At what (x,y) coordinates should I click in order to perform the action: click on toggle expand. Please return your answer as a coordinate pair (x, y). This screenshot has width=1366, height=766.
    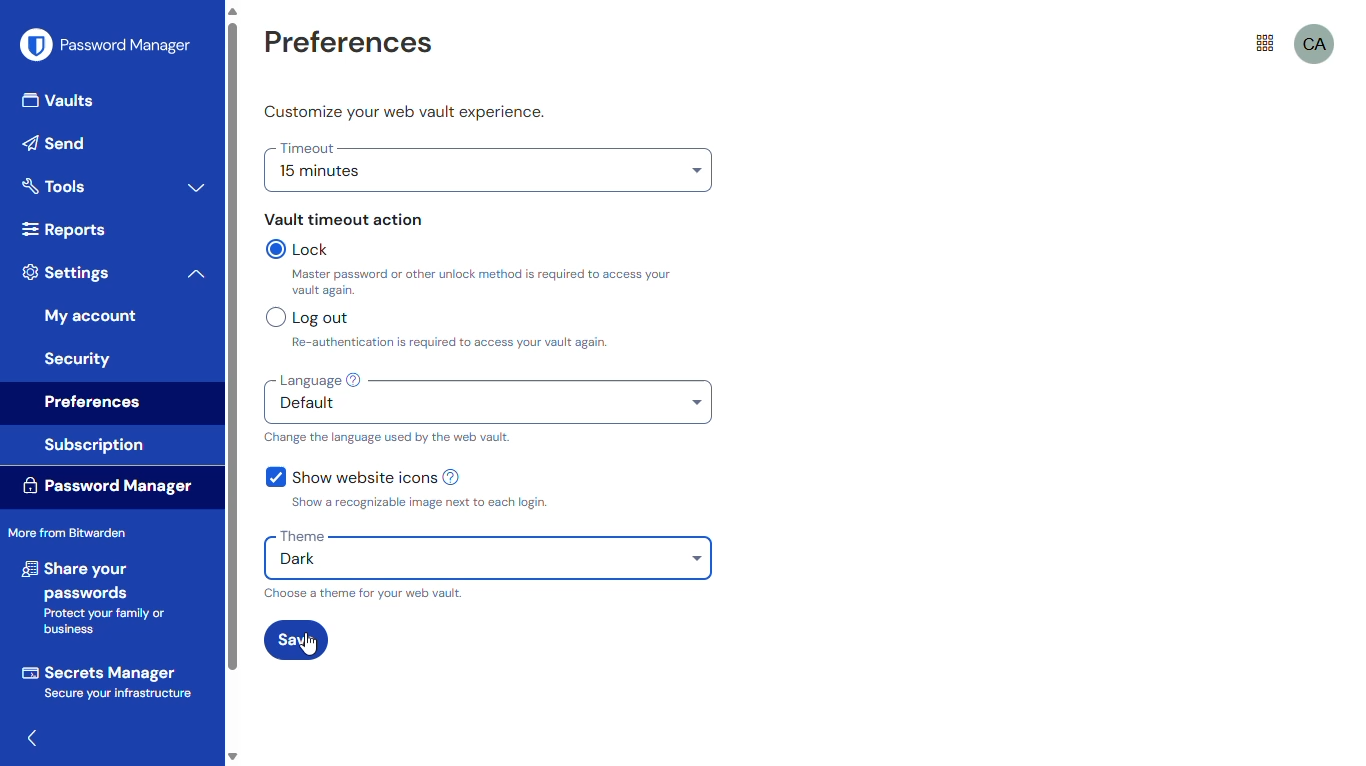
    Looking at the image, I should click on (197, 187).